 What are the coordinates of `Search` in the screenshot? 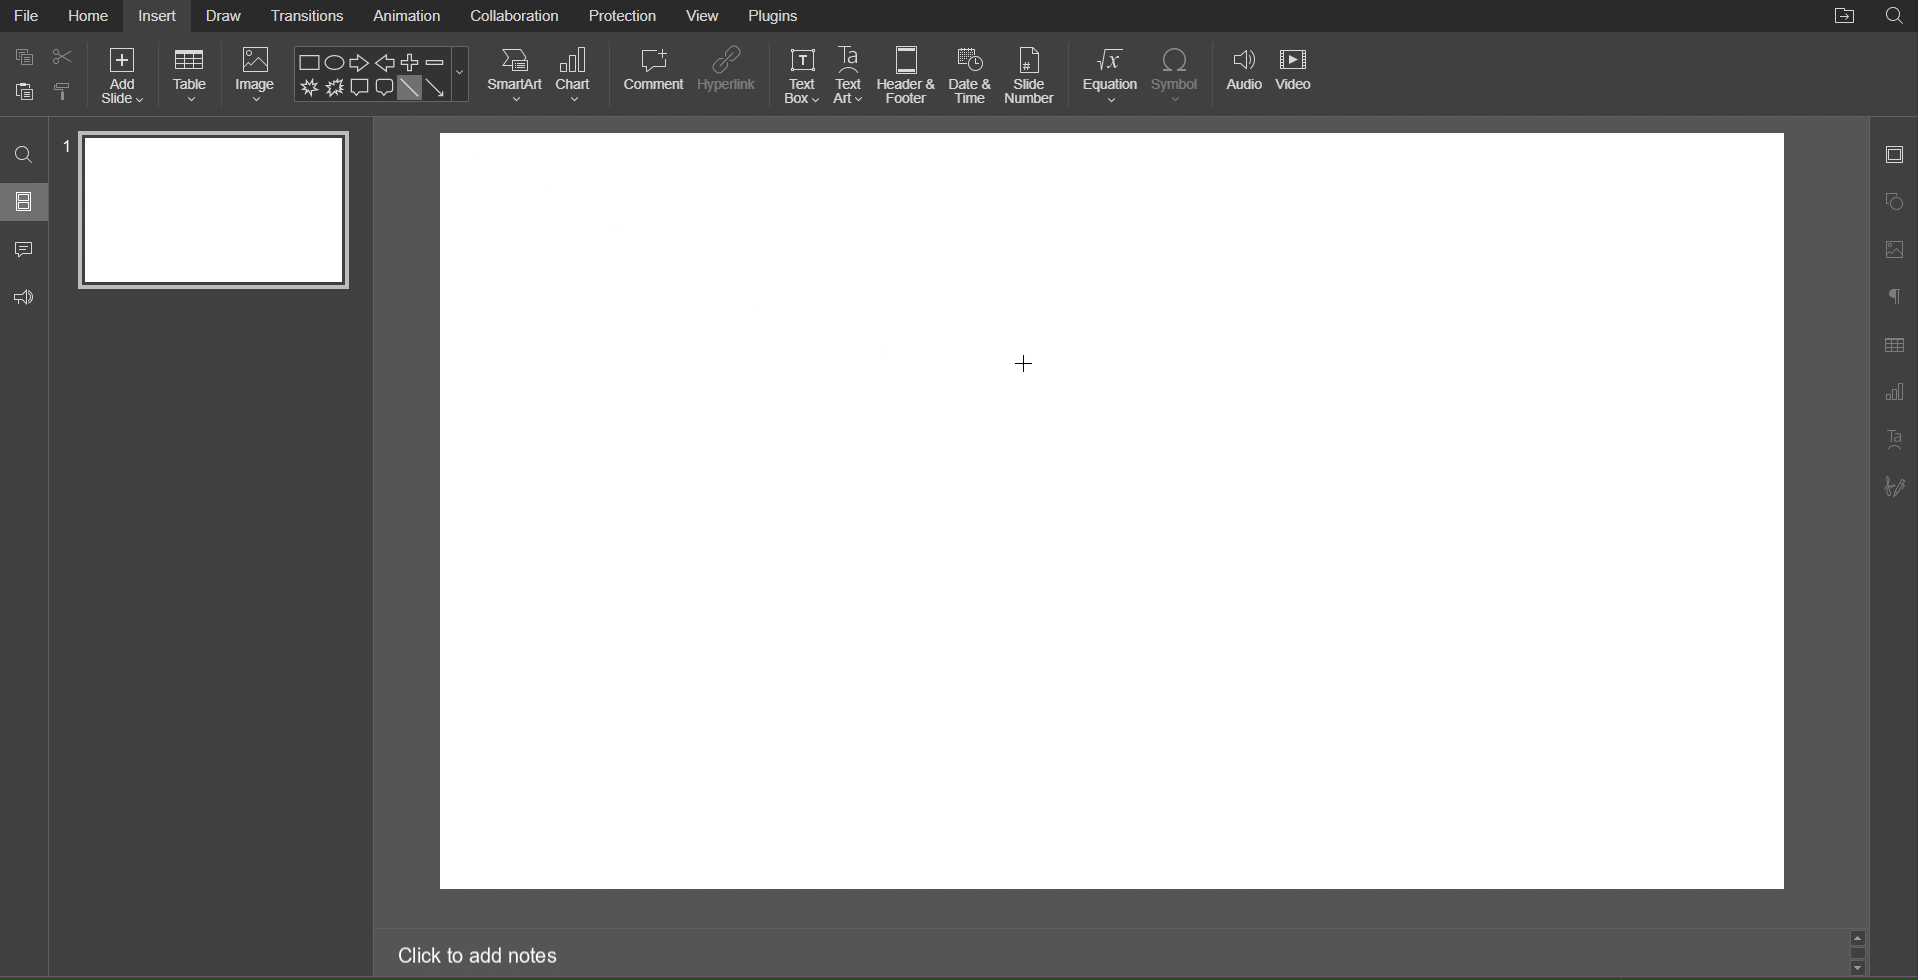 It's located at (25, 155).